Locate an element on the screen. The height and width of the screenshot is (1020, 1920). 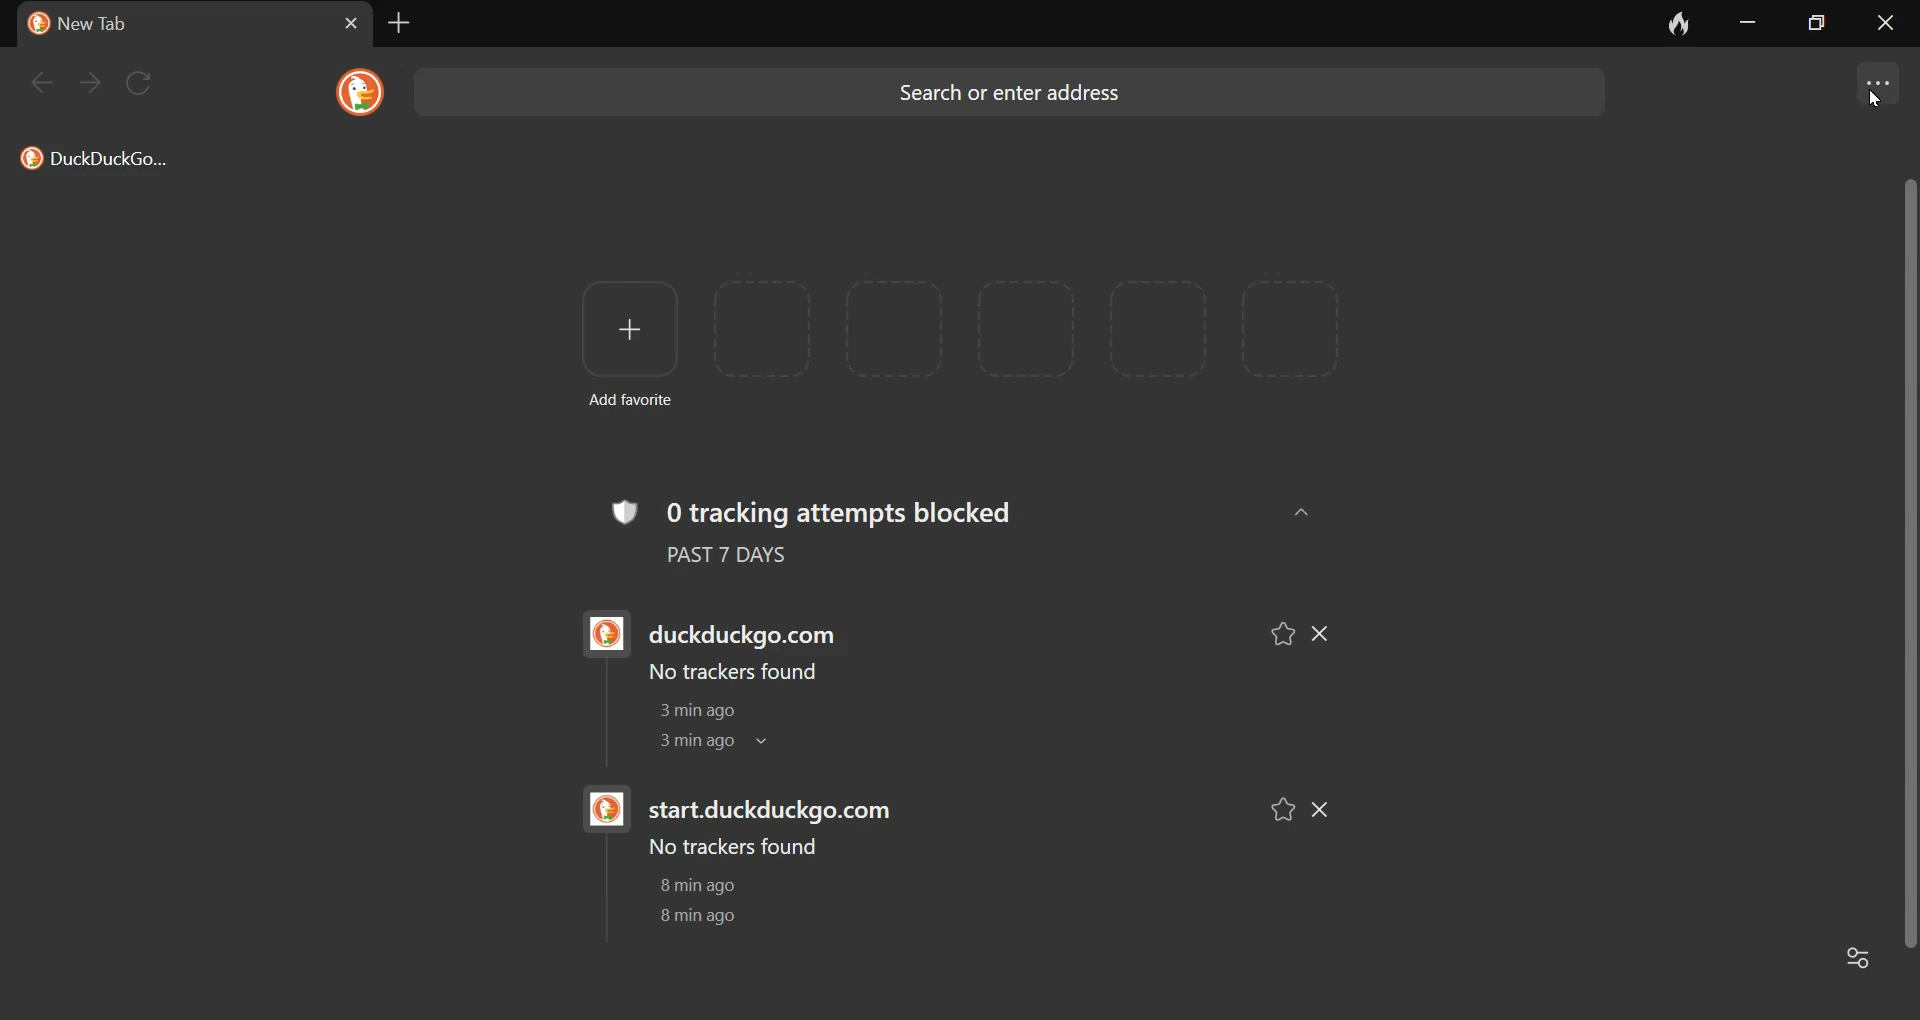
duckduckgo.com is located at coordinates (754, 627).